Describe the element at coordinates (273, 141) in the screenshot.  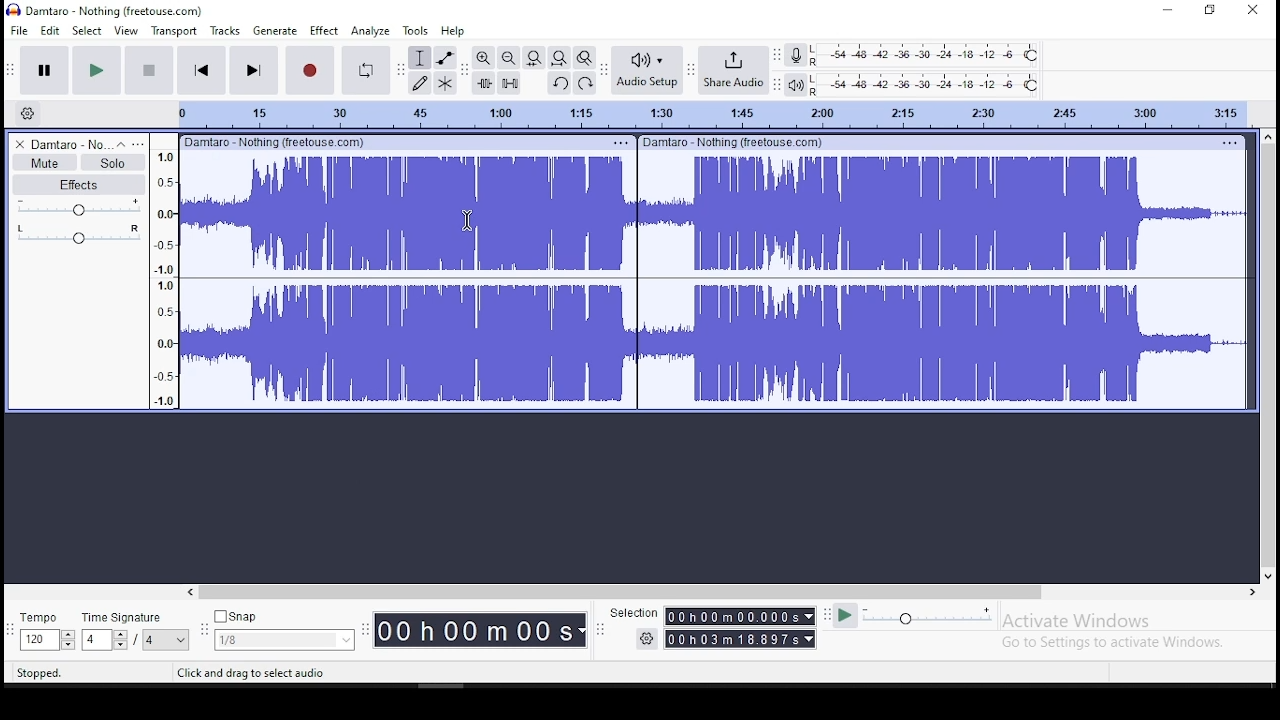
I see `Damtaro-Nothing (freehouse.com)` at that location.